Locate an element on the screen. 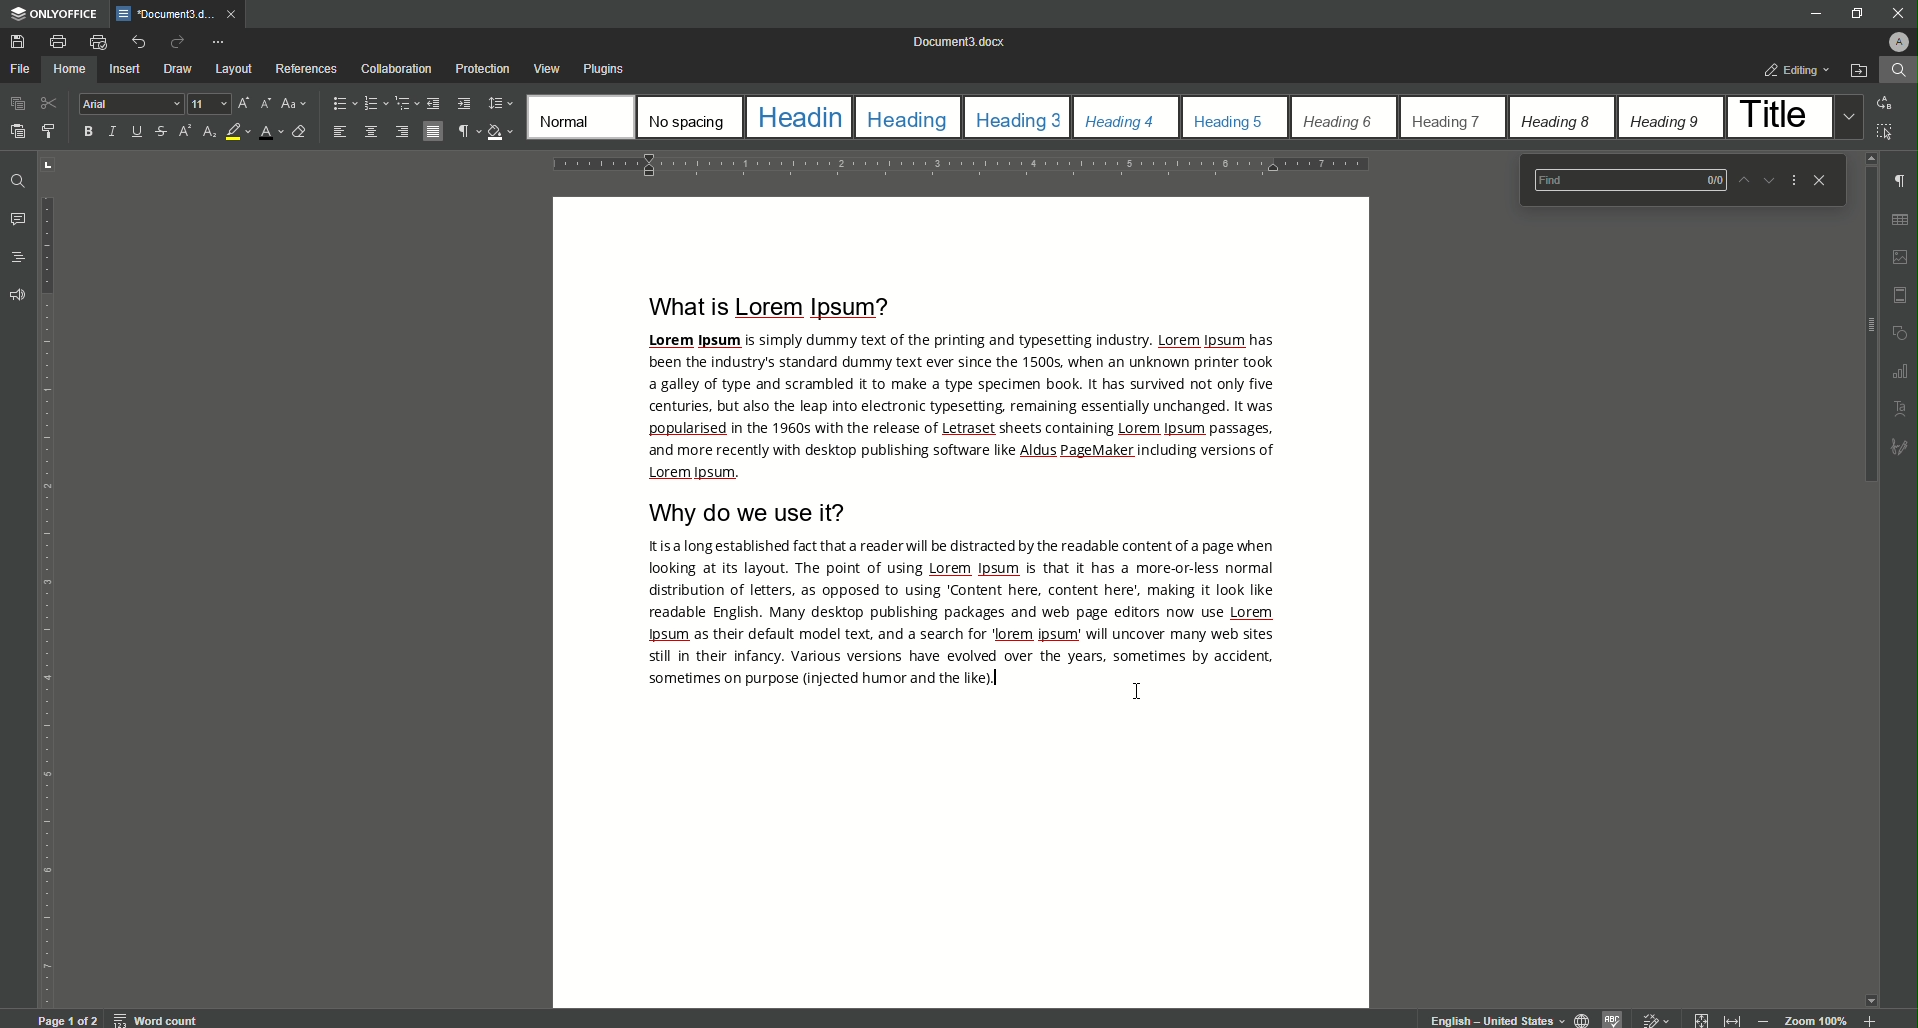  Heading is located at coordinates (800, 118).